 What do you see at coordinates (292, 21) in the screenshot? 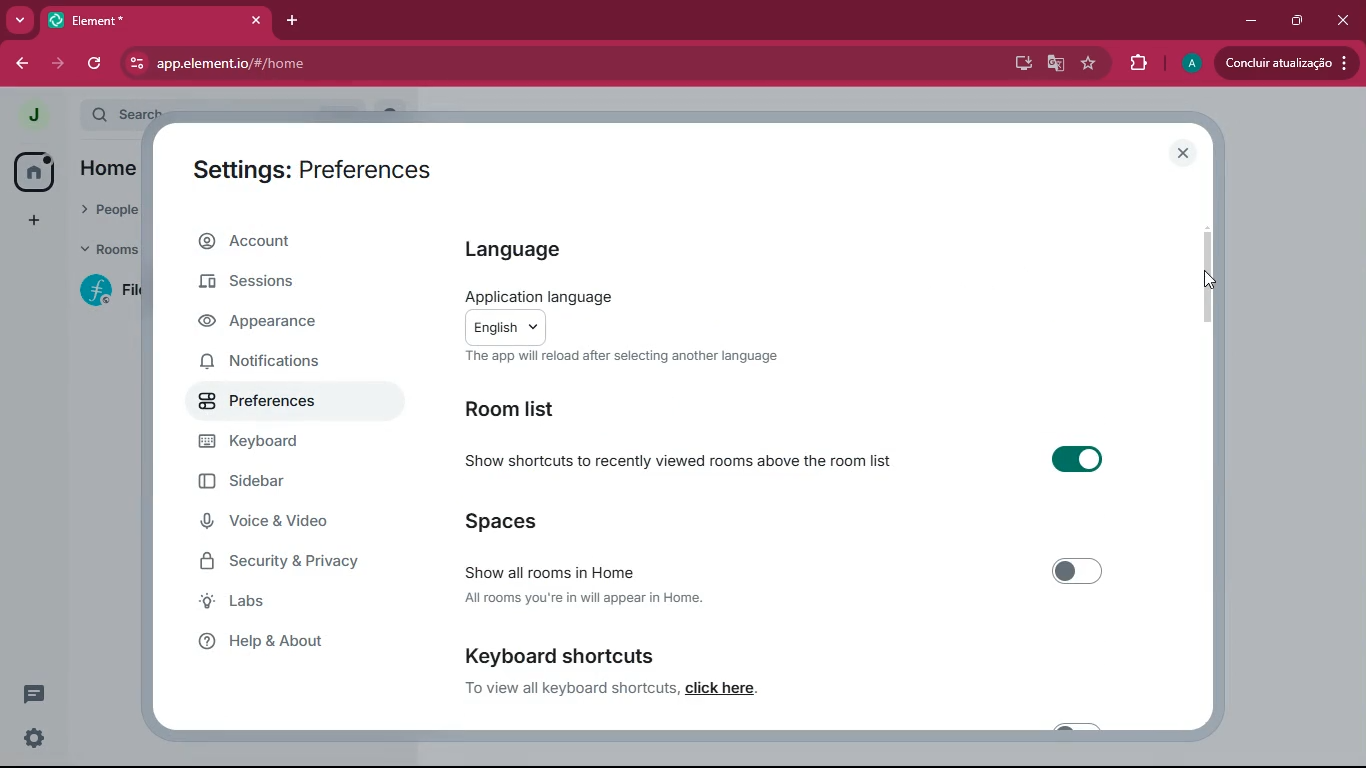
I see `add tab` at bounding box center [292, 21].